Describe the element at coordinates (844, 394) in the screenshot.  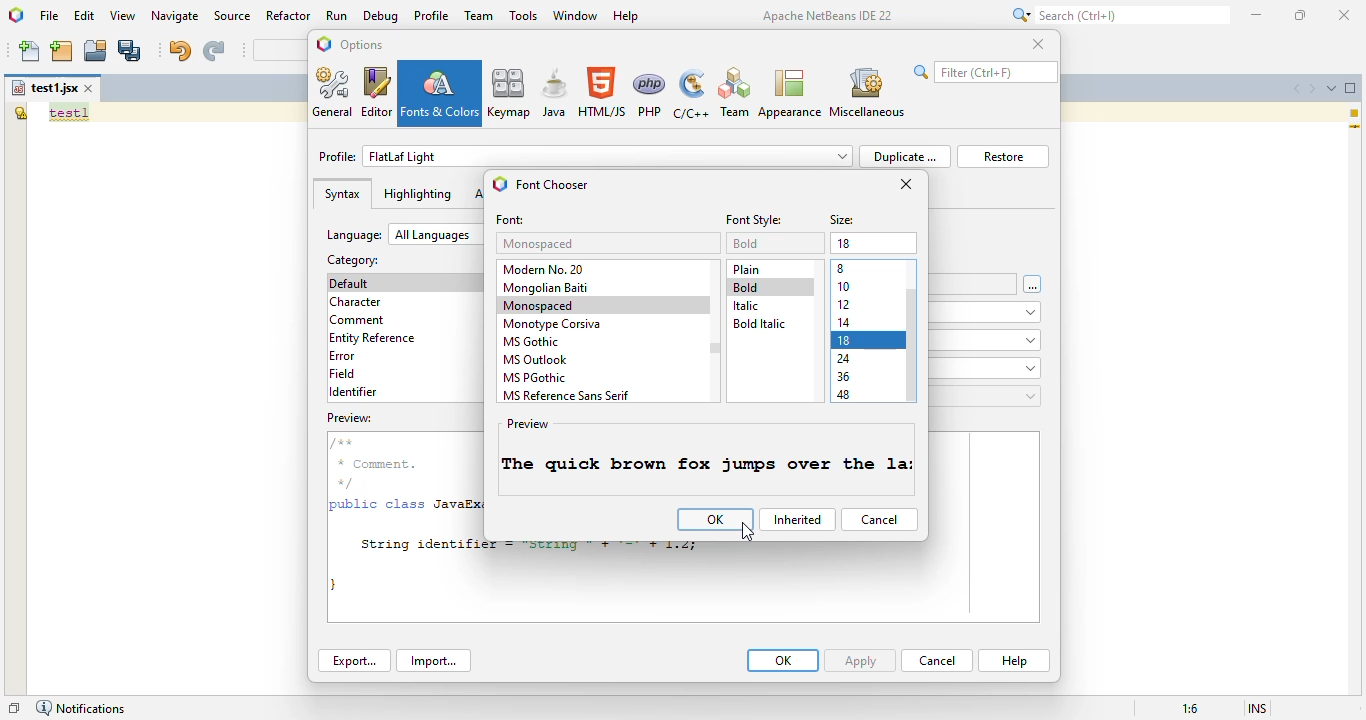
I see `48` at that location.